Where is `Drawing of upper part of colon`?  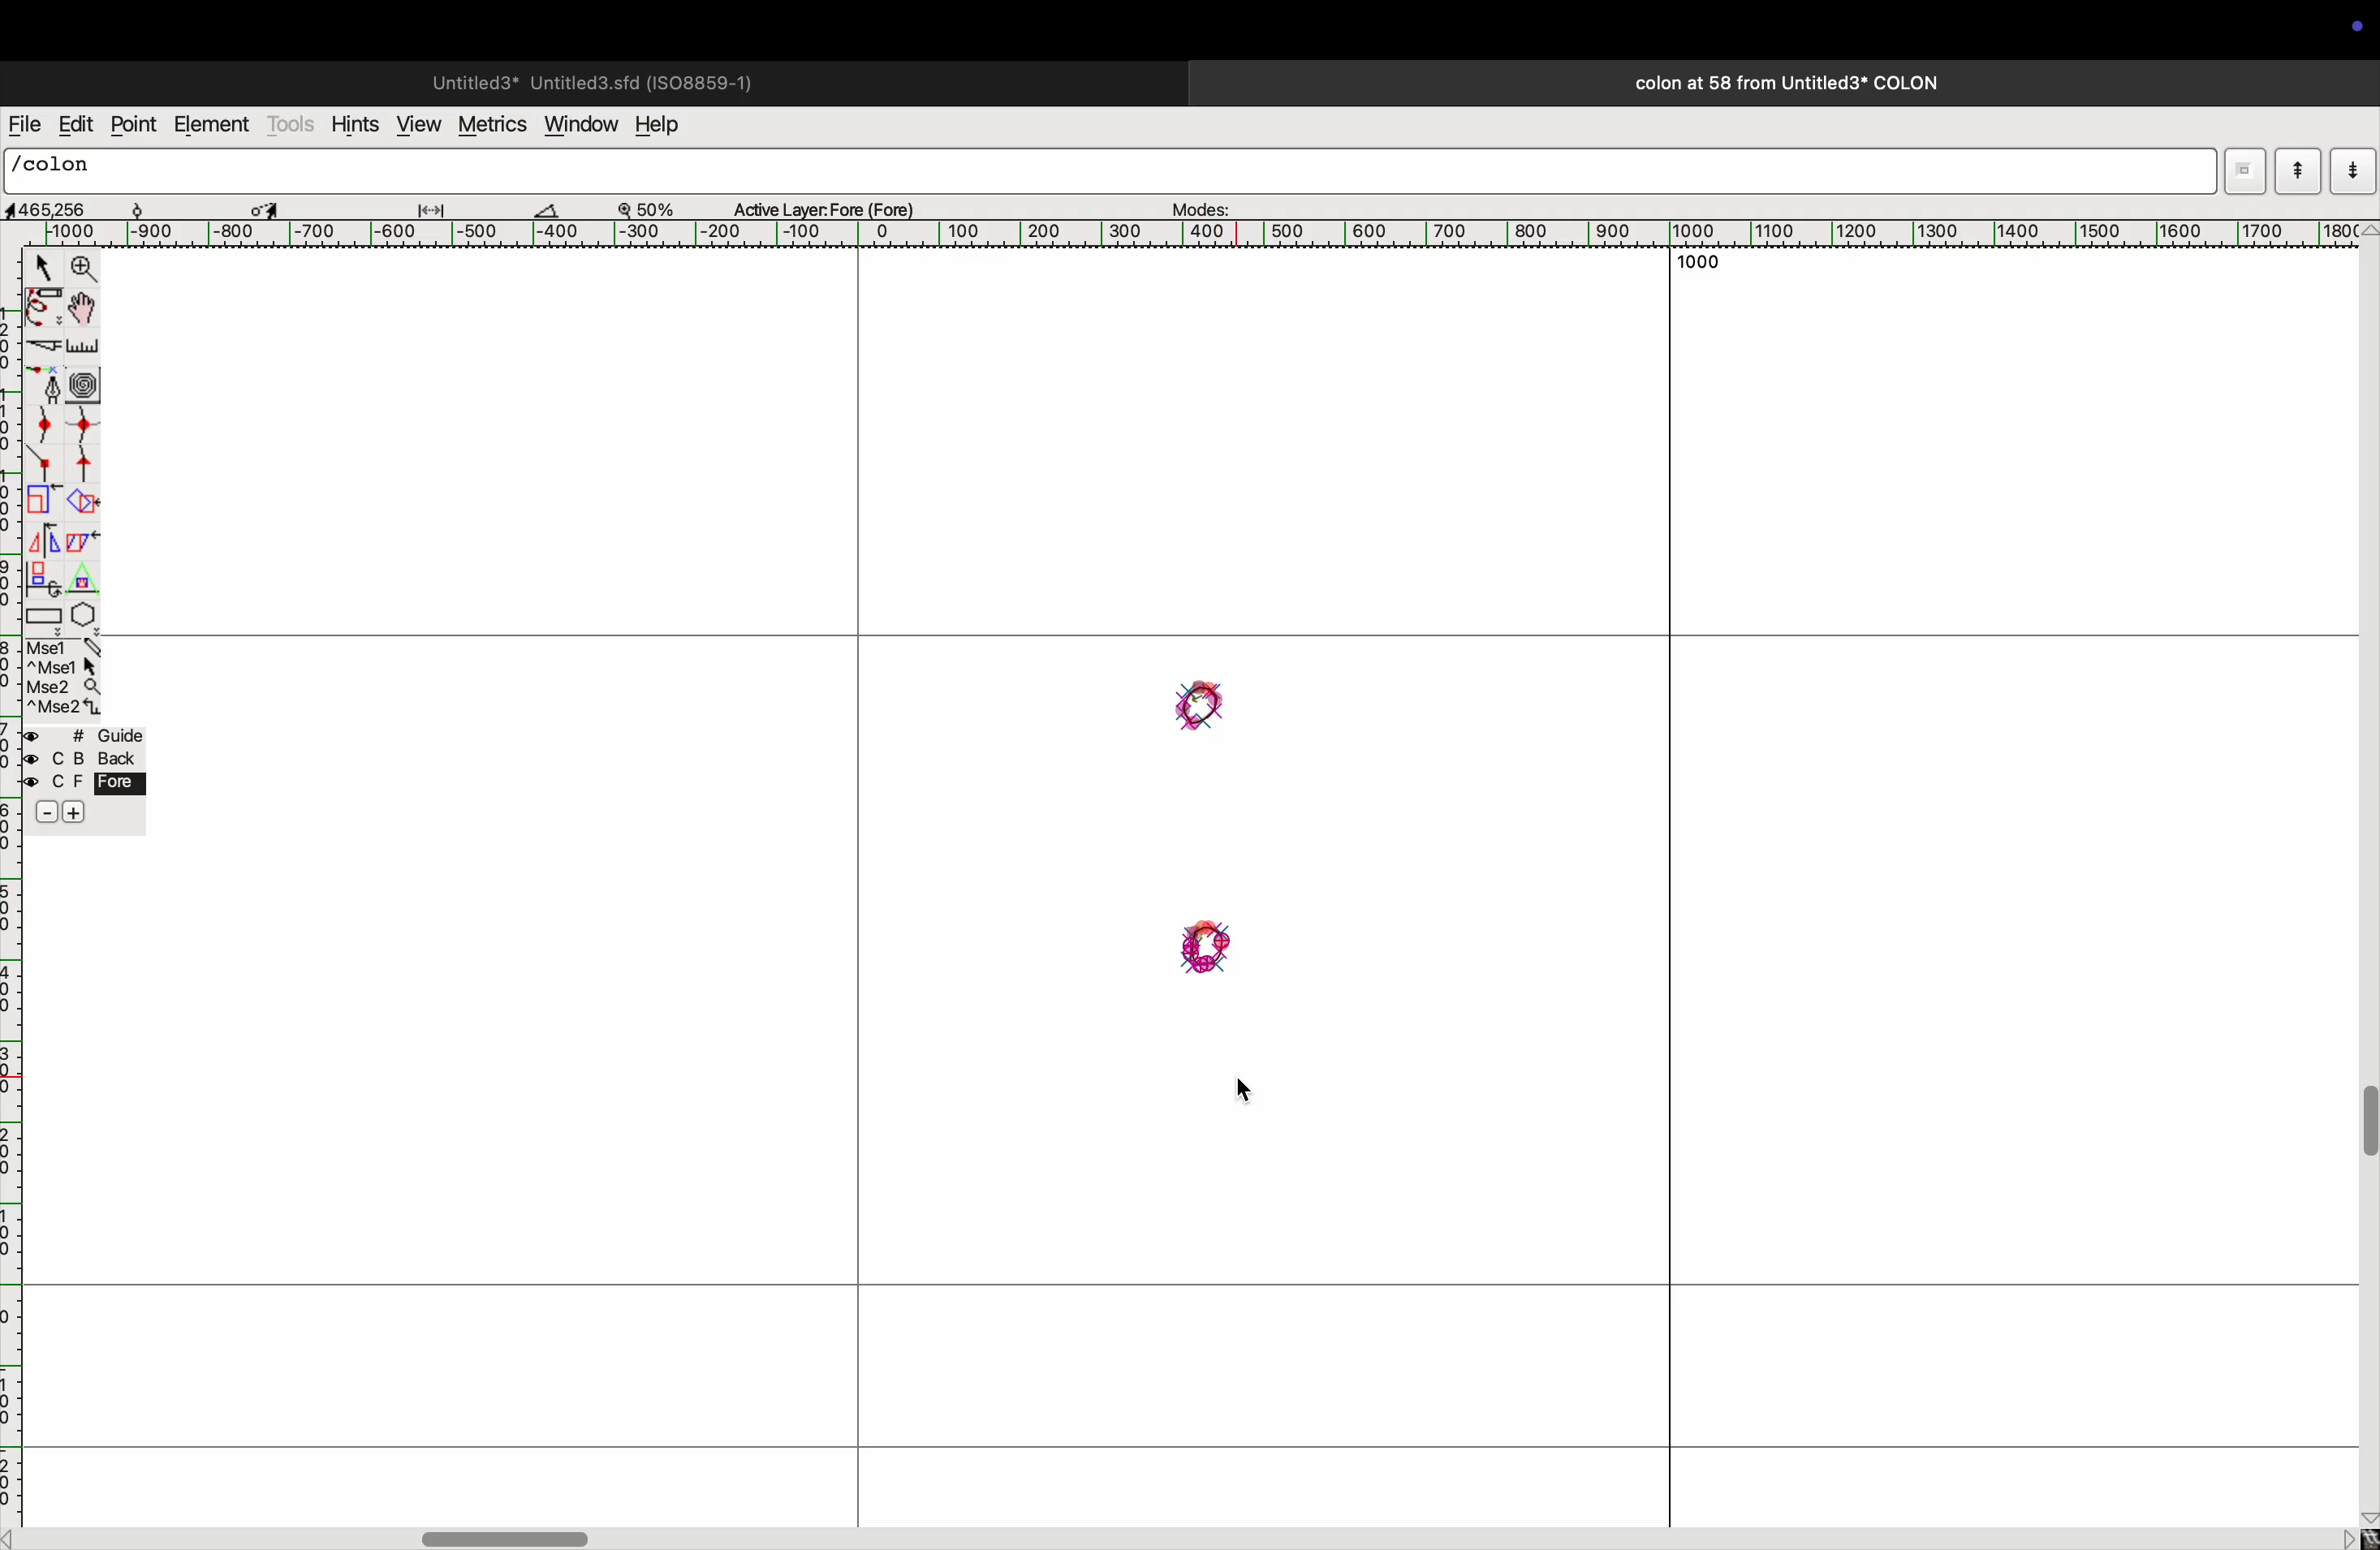 Drawing of upper part of colon is located at coordinates (1201, 706).